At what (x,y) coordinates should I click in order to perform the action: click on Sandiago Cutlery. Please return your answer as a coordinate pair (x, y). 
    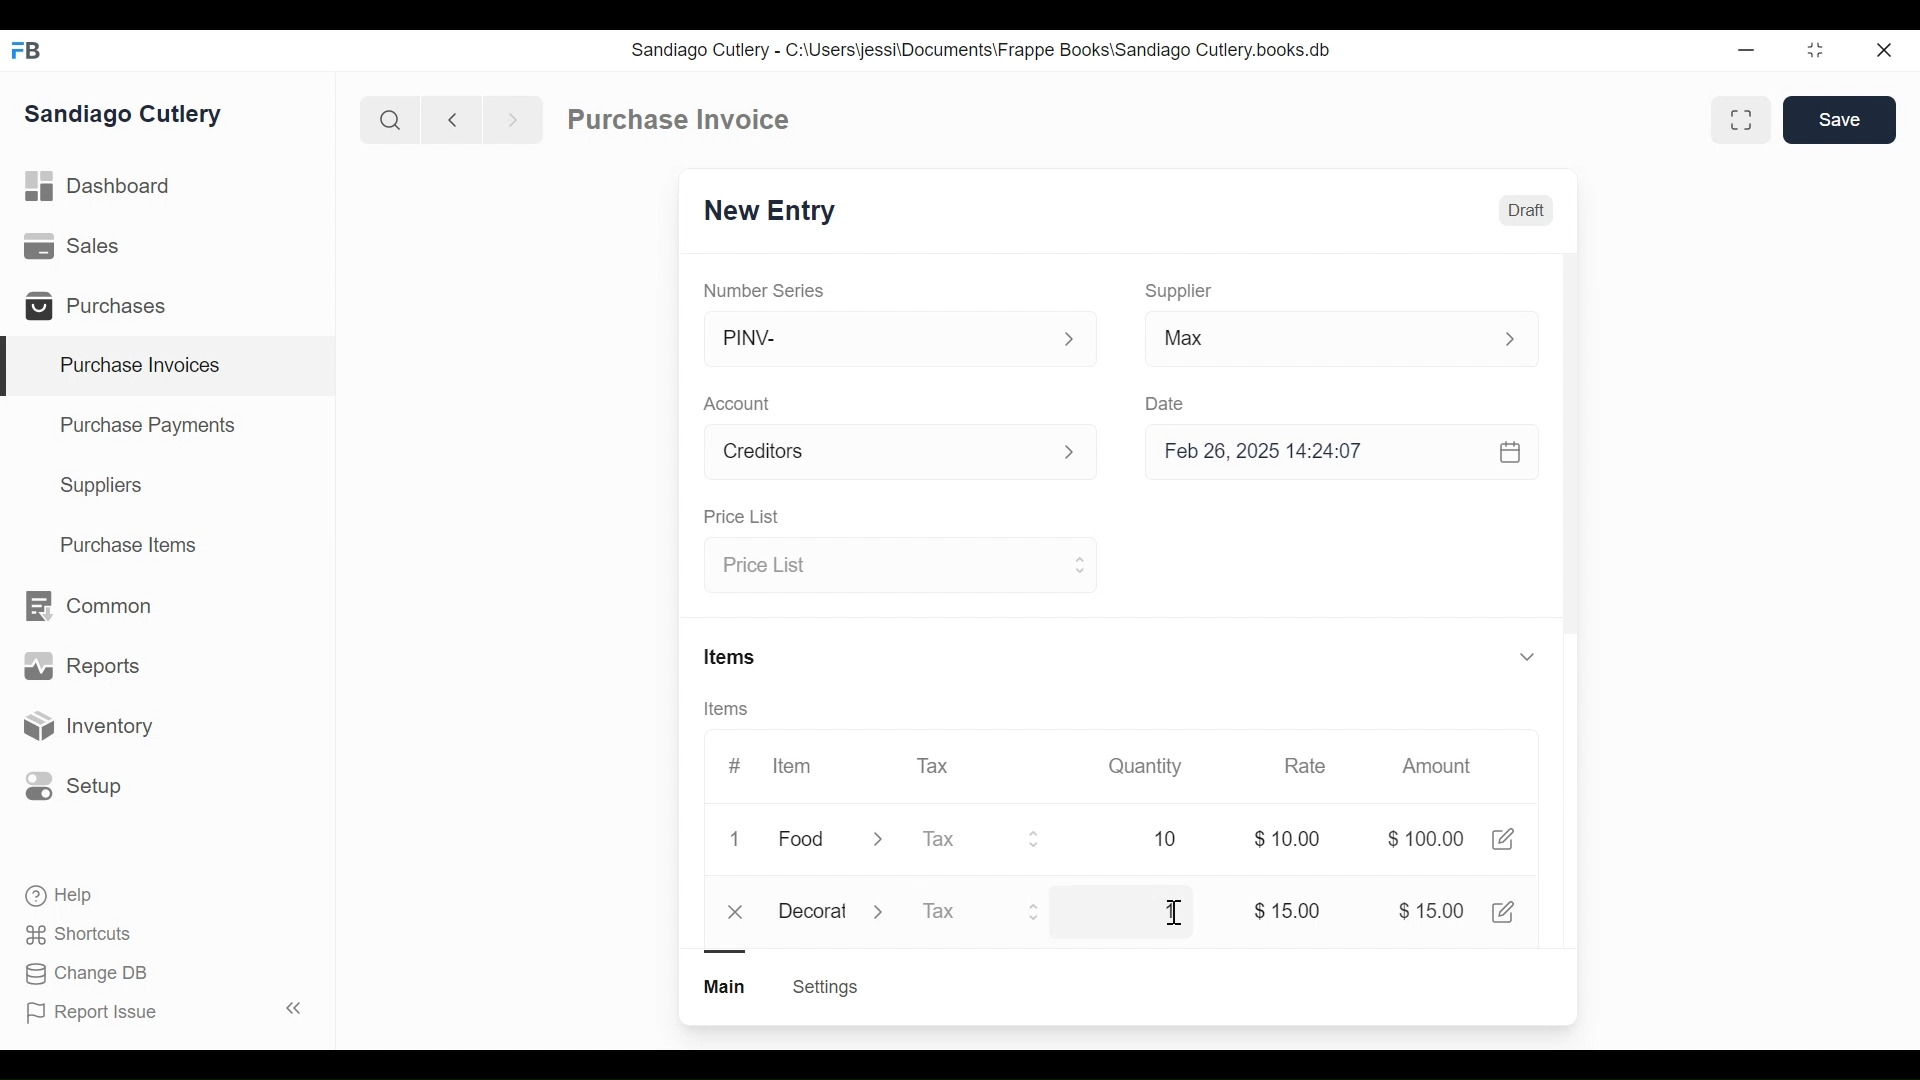
    Looking at the image, I should click on (126, 116).